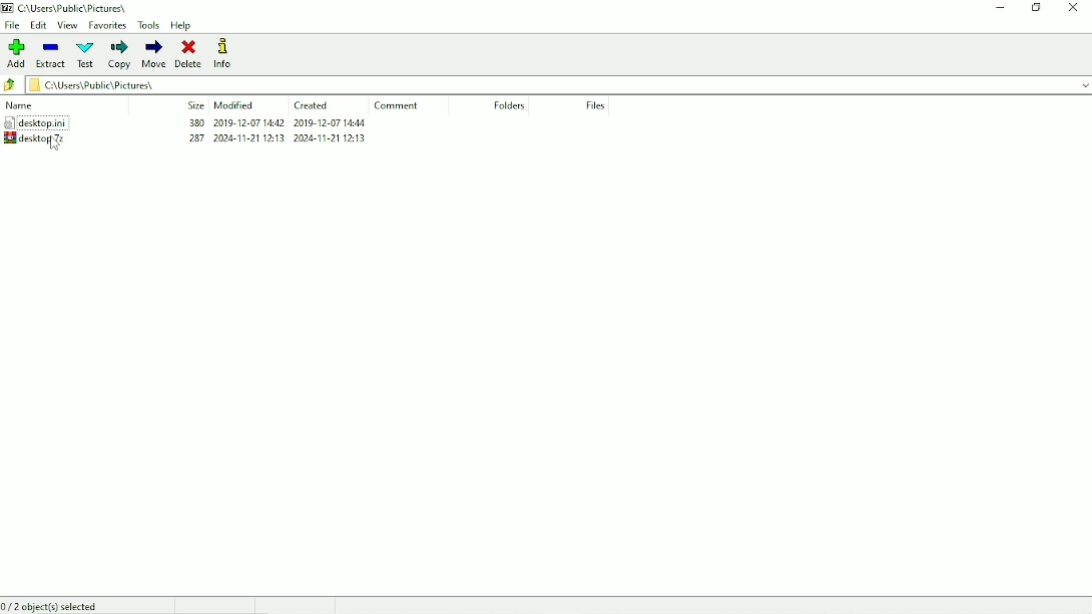 The image size is (1092, 614). Describe the element at coordinates (118, 54) in the screenshot. I see `Copy` at that location.